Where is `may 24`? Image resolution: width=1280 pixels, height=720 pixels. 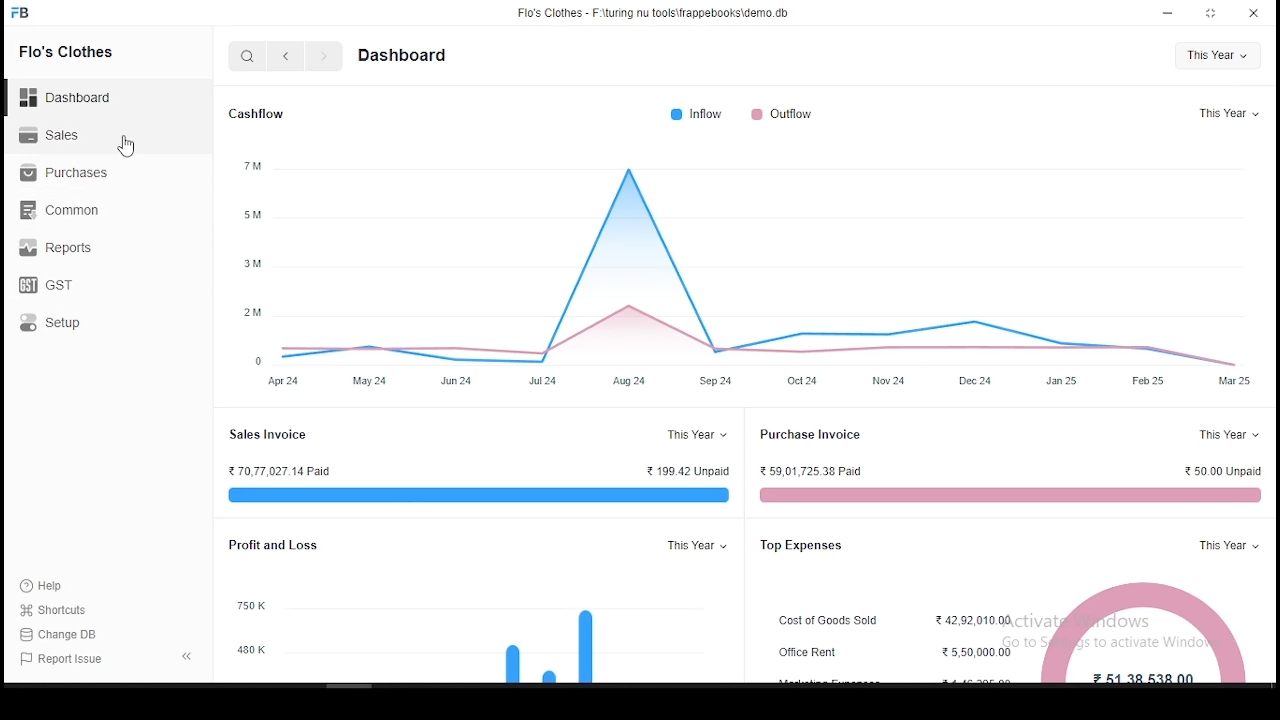
may 24 is located at coordinates (367, 383).